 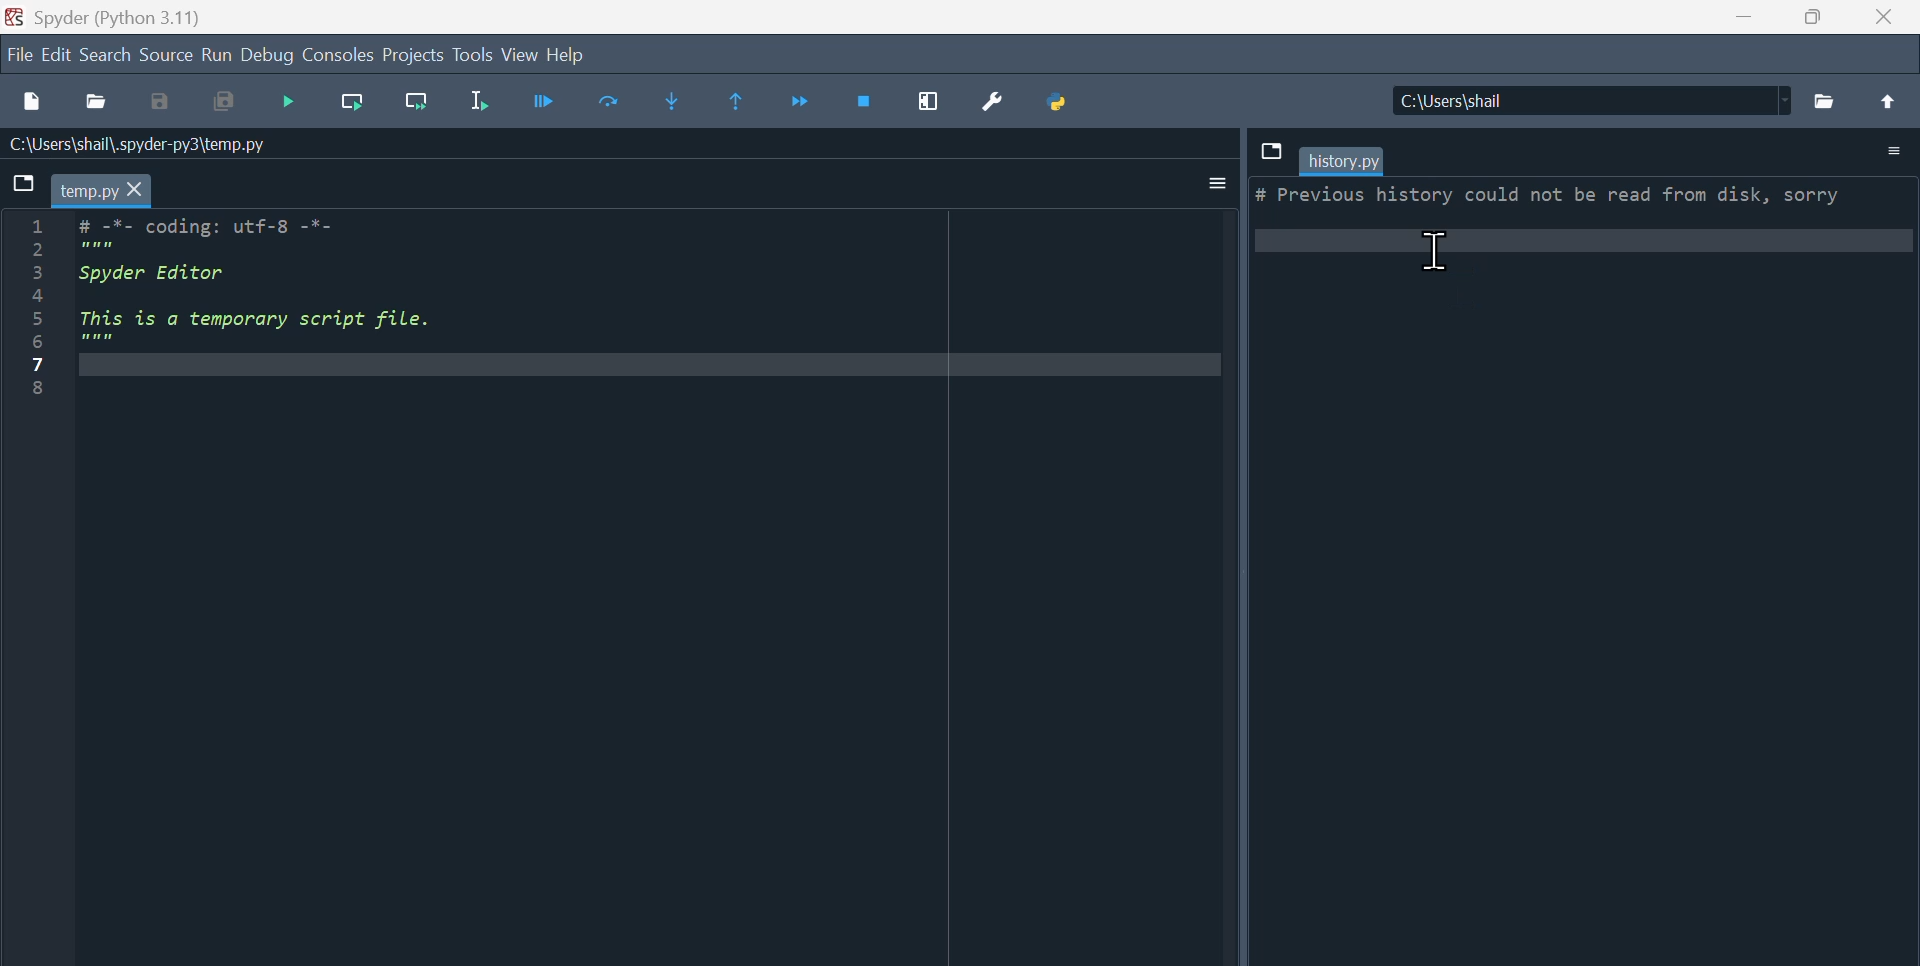 I want to click on , so click(x=289, y=102).